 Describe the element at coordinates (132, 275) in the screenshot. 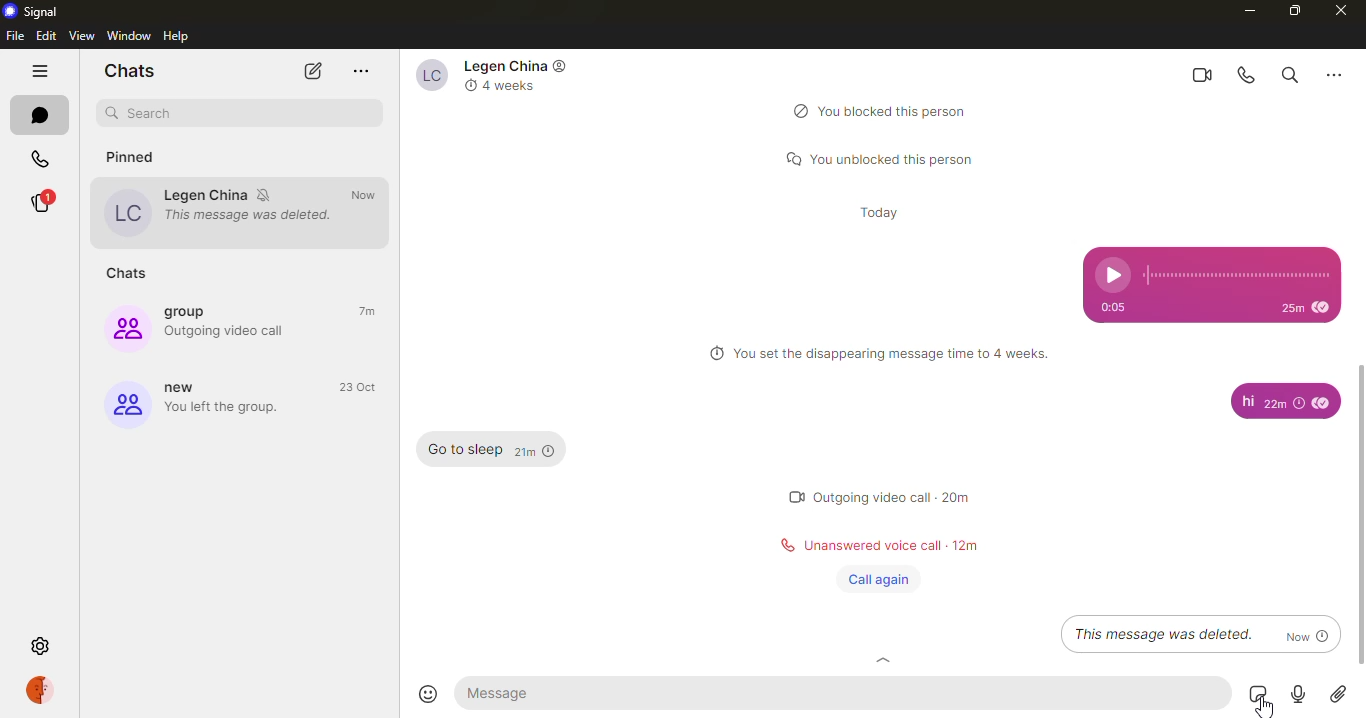

I see `chats` at that location.